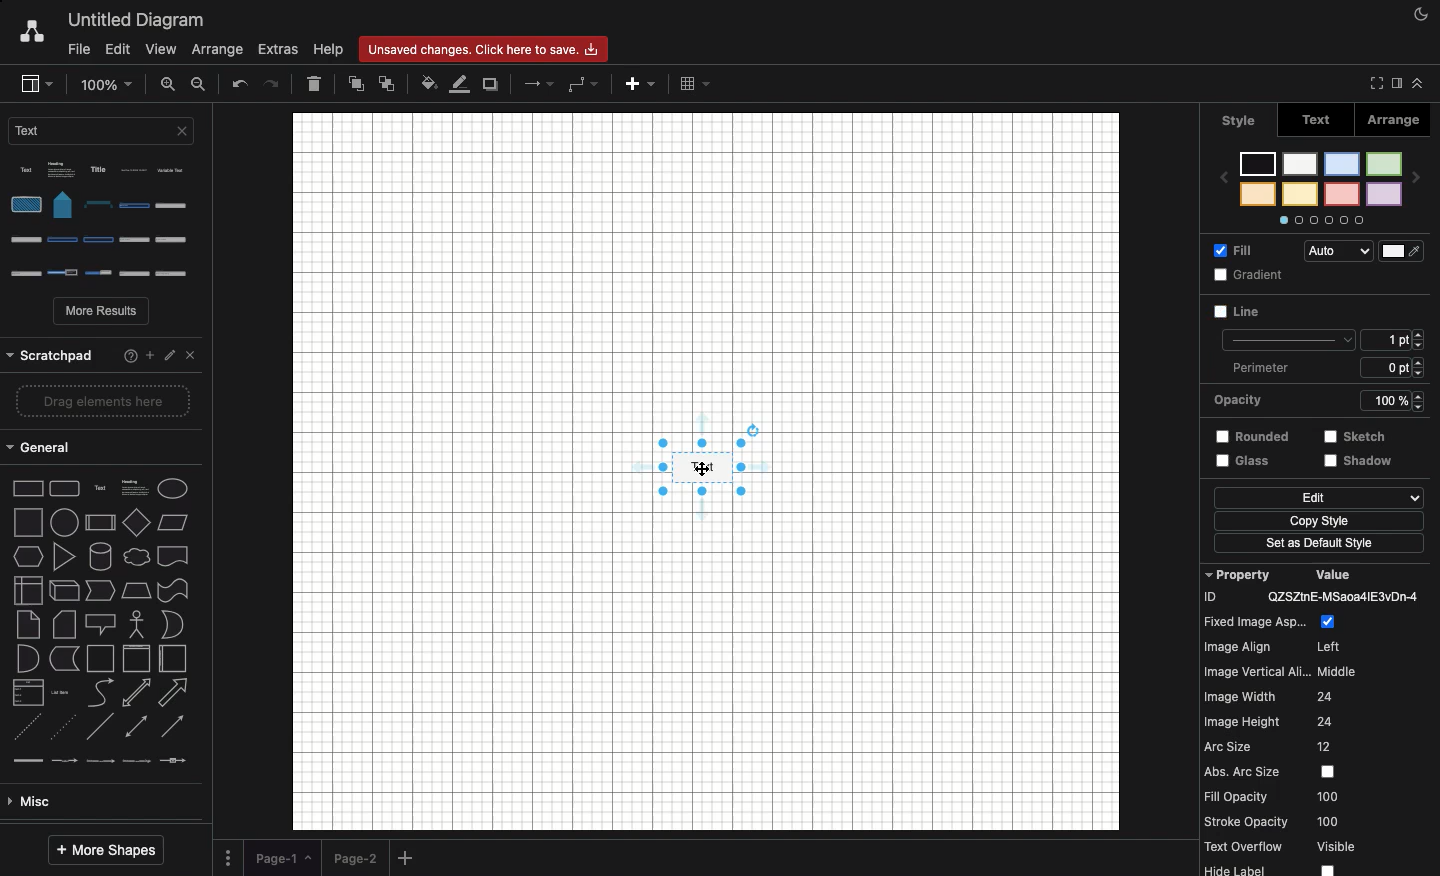  What do you see at coordinates (1367, 436) in the screenshot?
I see `` at bounding box center [1367, 436].